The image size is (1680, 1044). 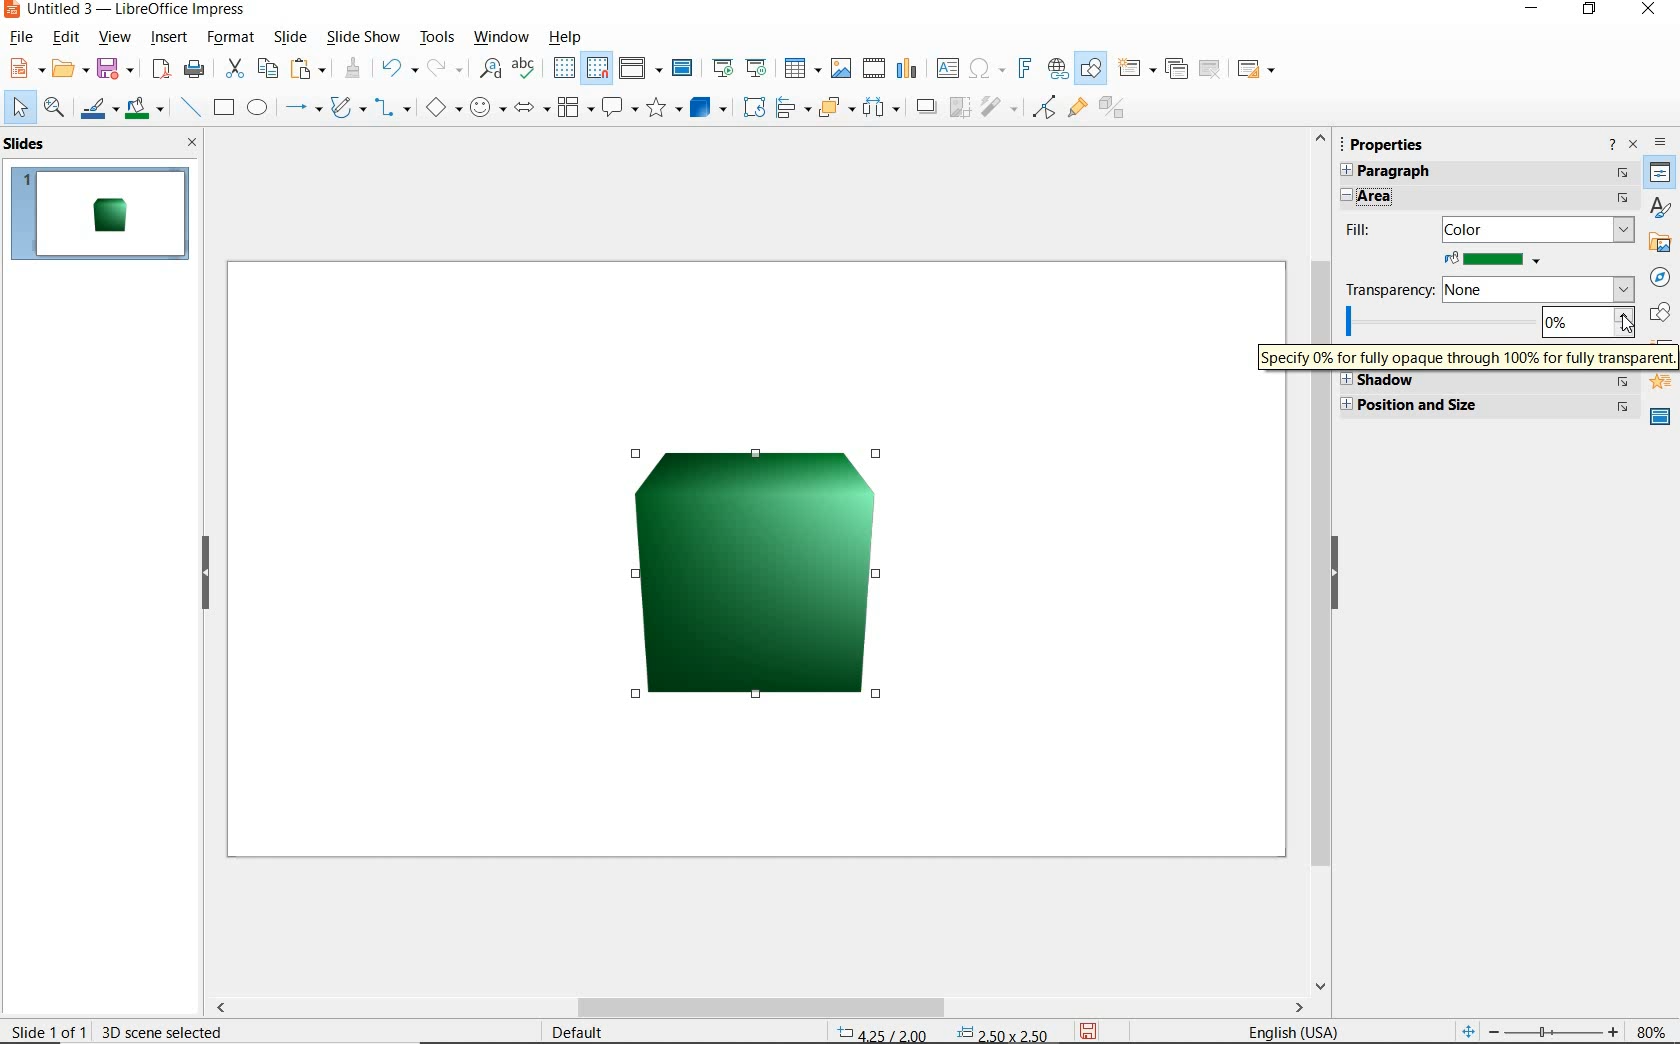 What do you see at coordinates (1257, 68) in the screenshot?
I see `slide layout` at bounding box center [1257, 68].